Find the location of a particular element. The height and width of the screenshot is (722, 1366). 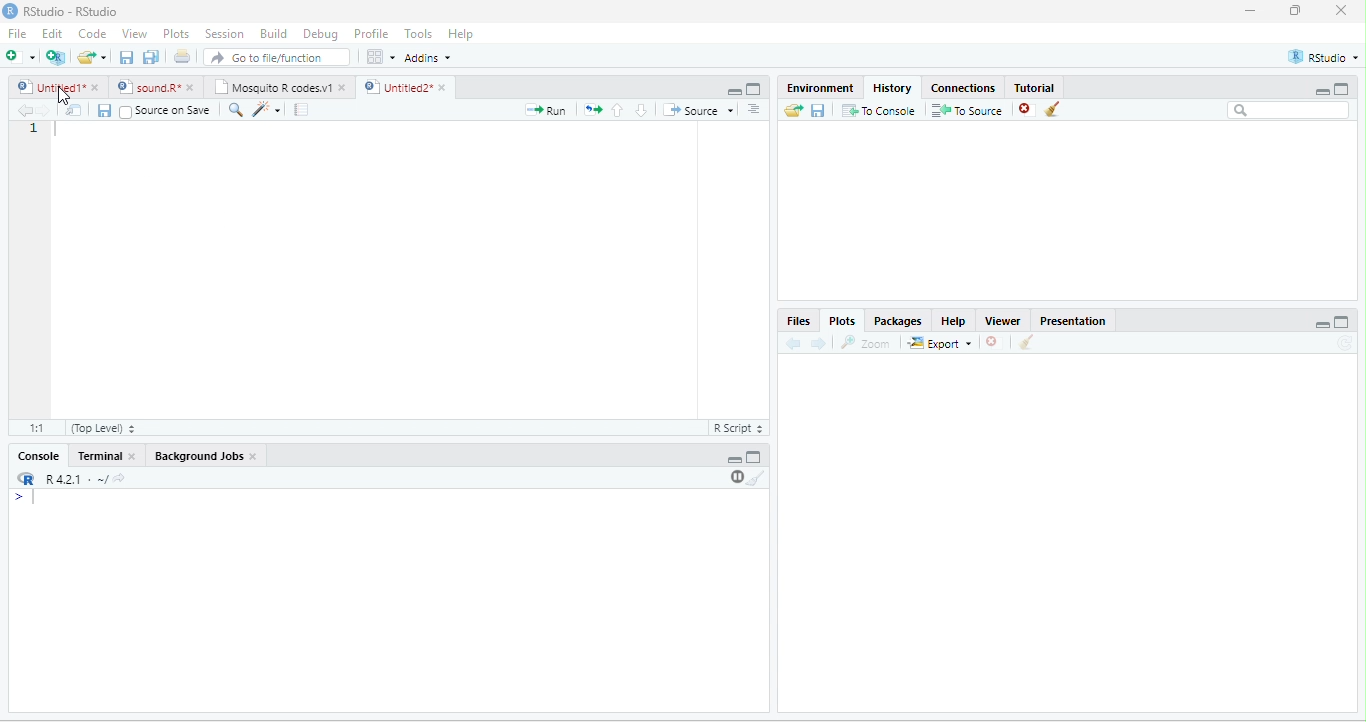

Plots is located at coordinates (176, 34).